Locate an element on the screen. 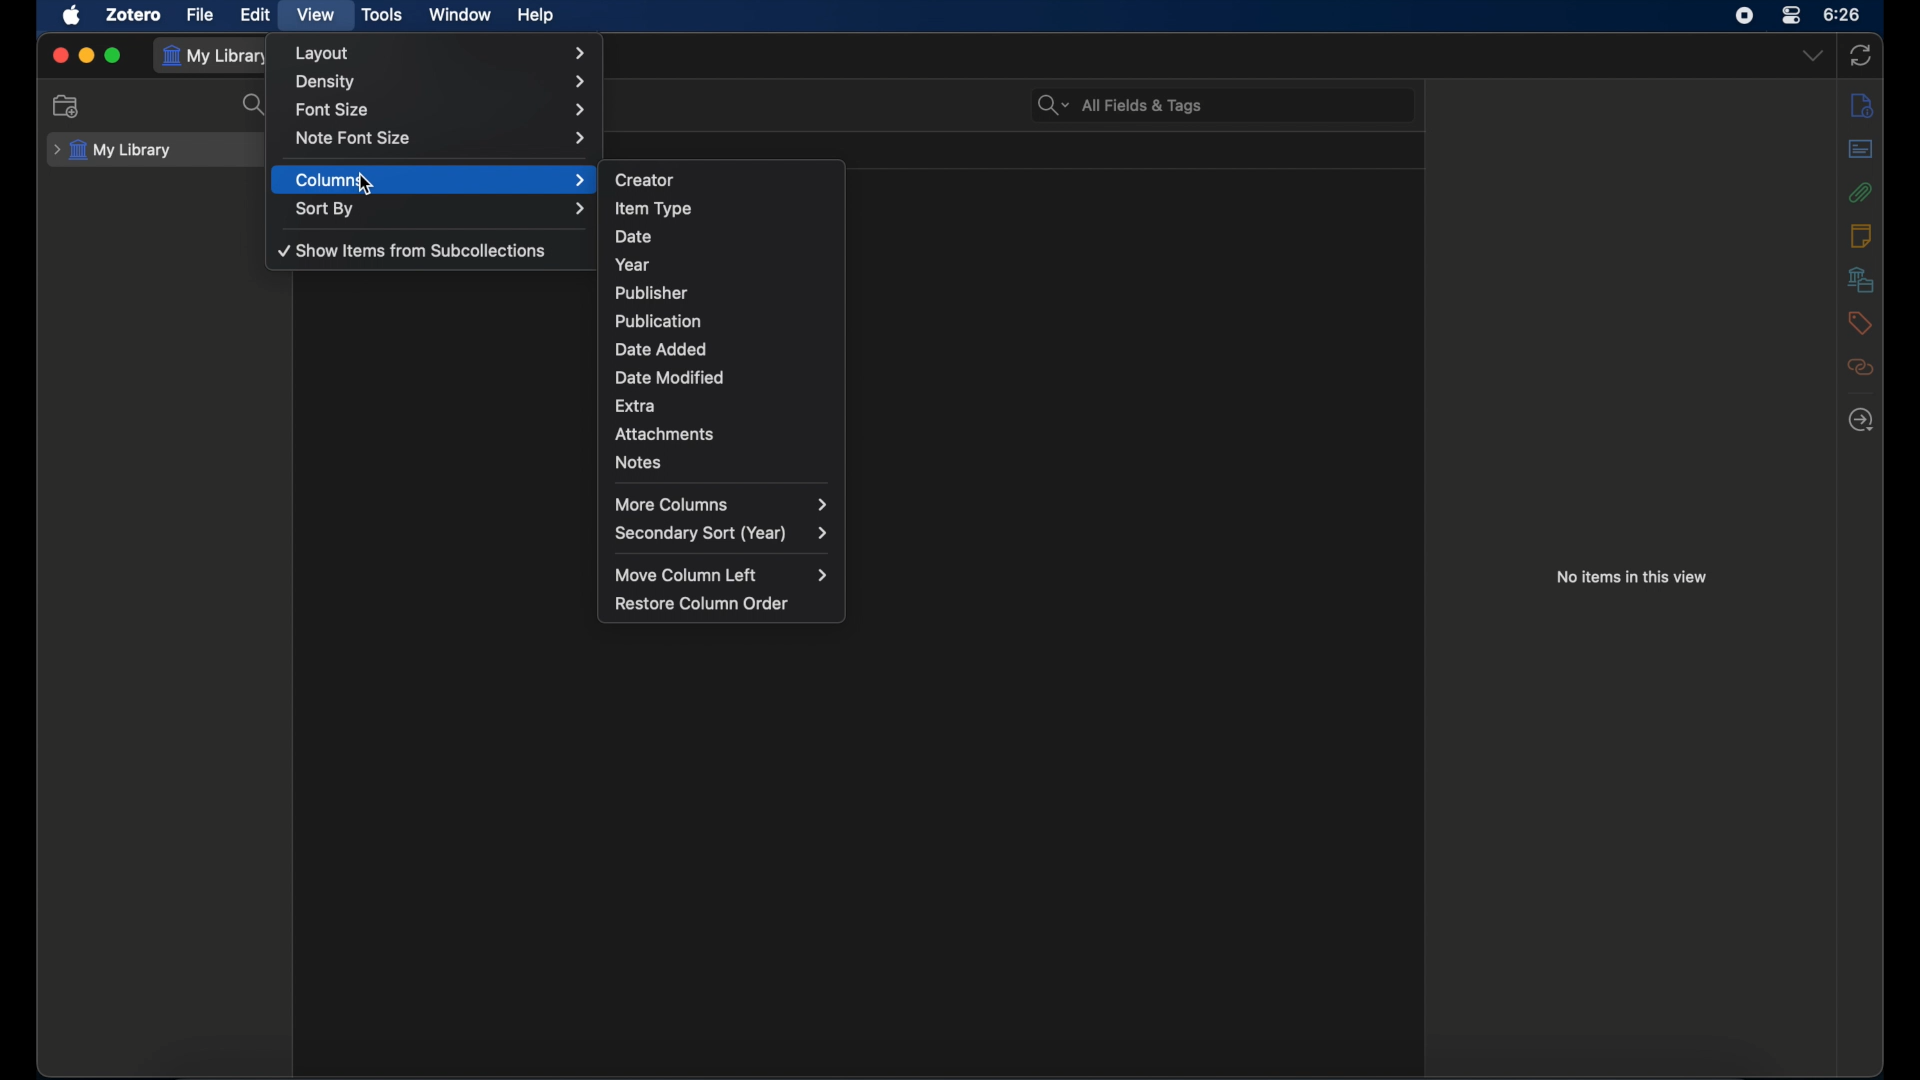 Image resolution: width=1920 pixels, height=1080 pixels. sort by is located at coordinates (442, 210).